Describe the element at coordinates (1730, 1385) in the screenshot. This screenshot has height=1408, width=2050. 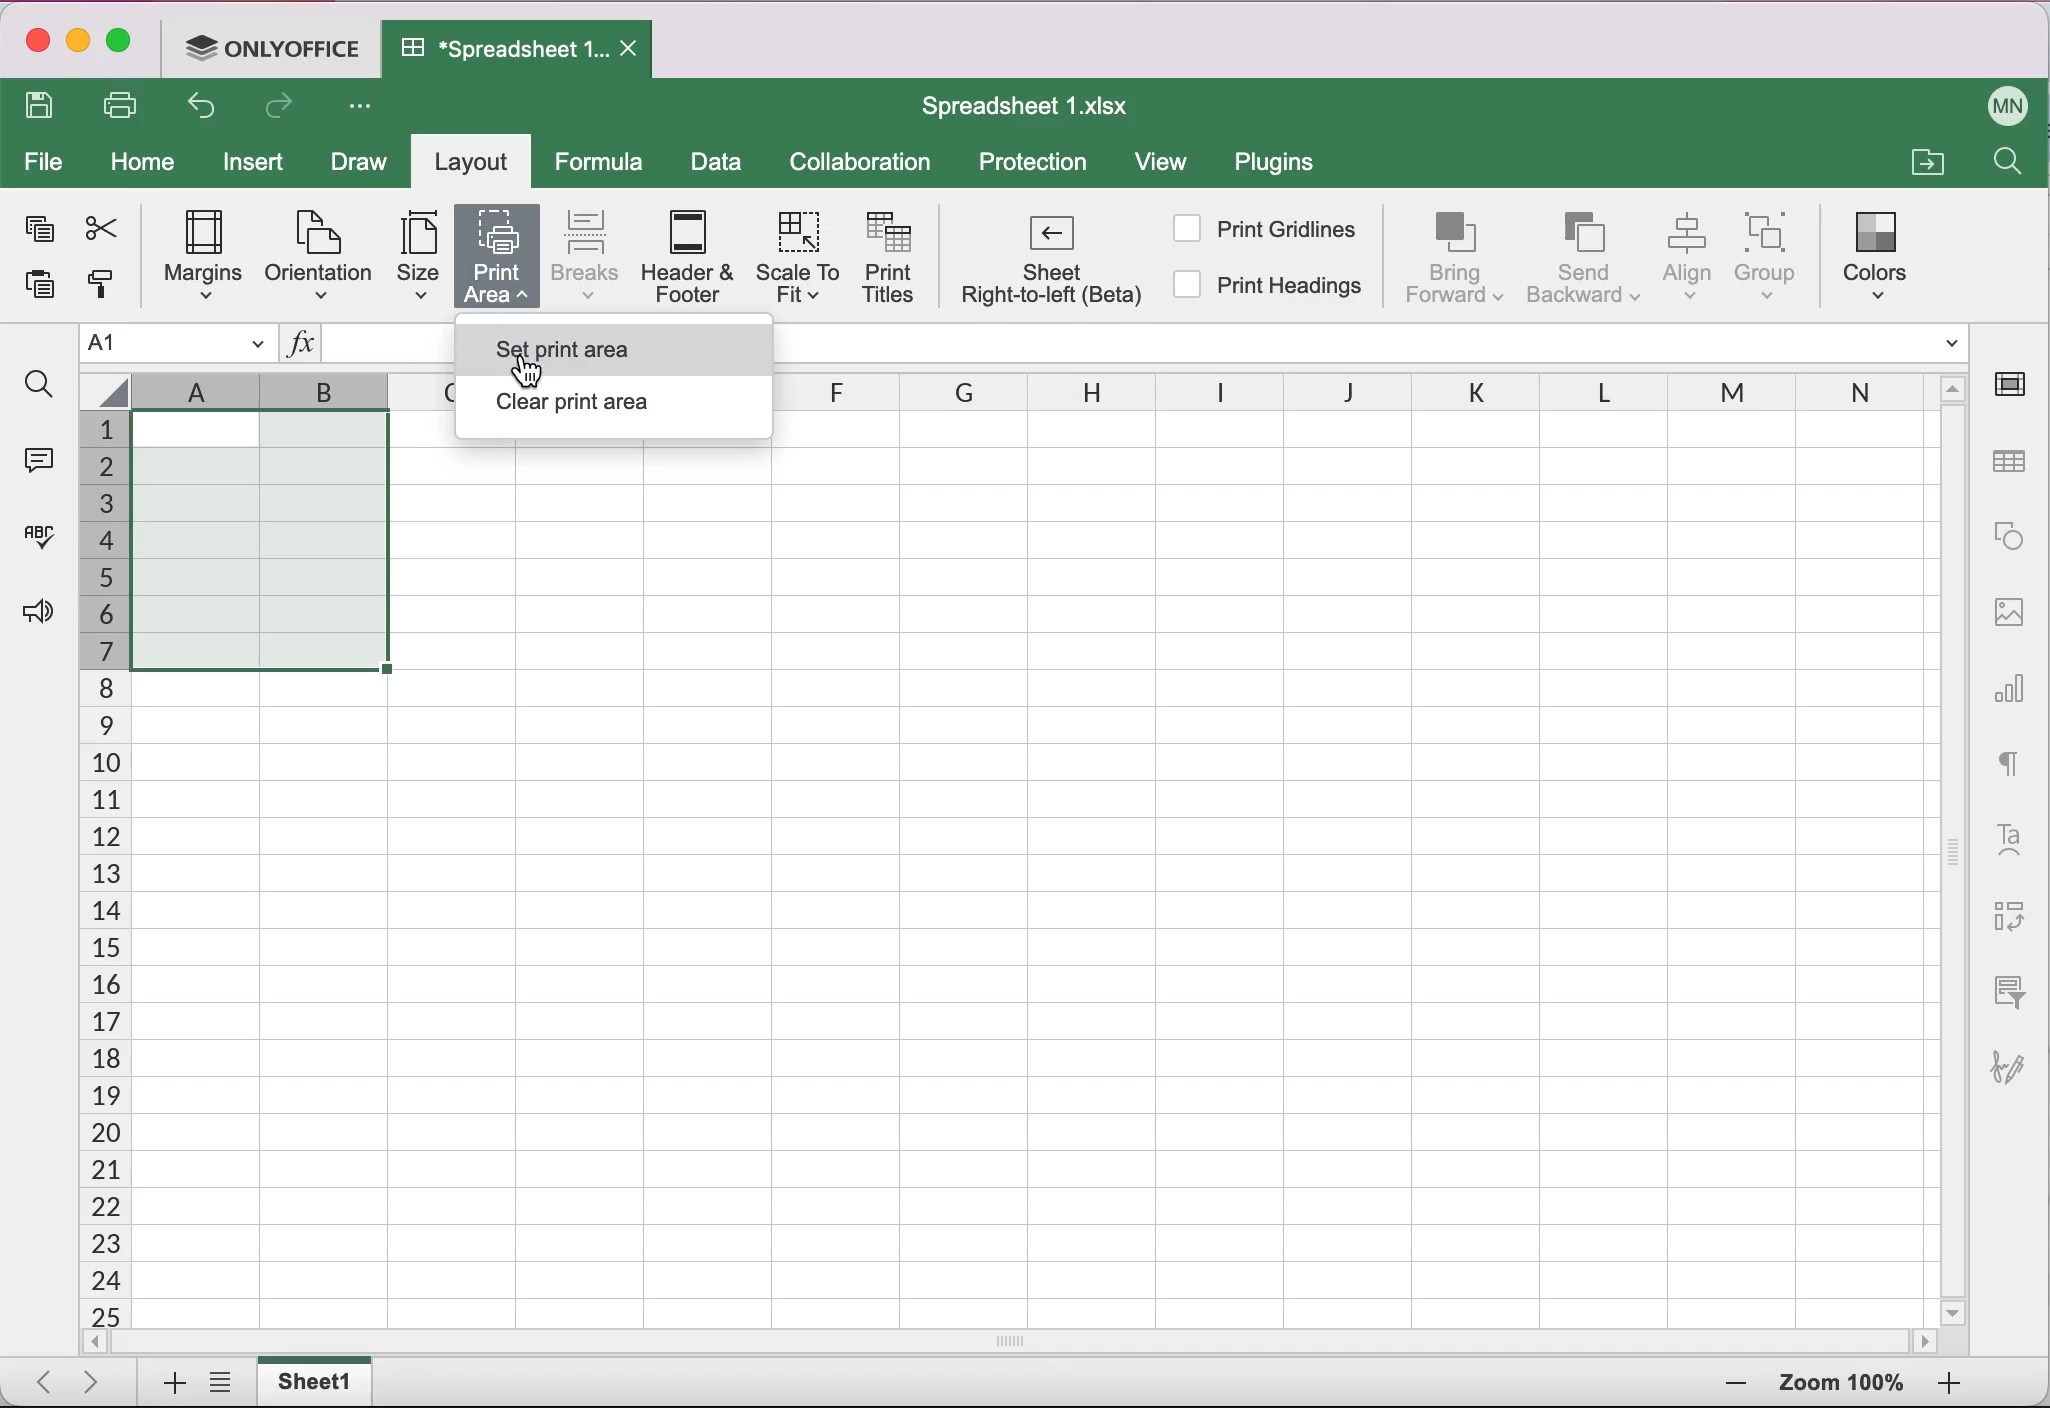
I see `zoom in` at that location.